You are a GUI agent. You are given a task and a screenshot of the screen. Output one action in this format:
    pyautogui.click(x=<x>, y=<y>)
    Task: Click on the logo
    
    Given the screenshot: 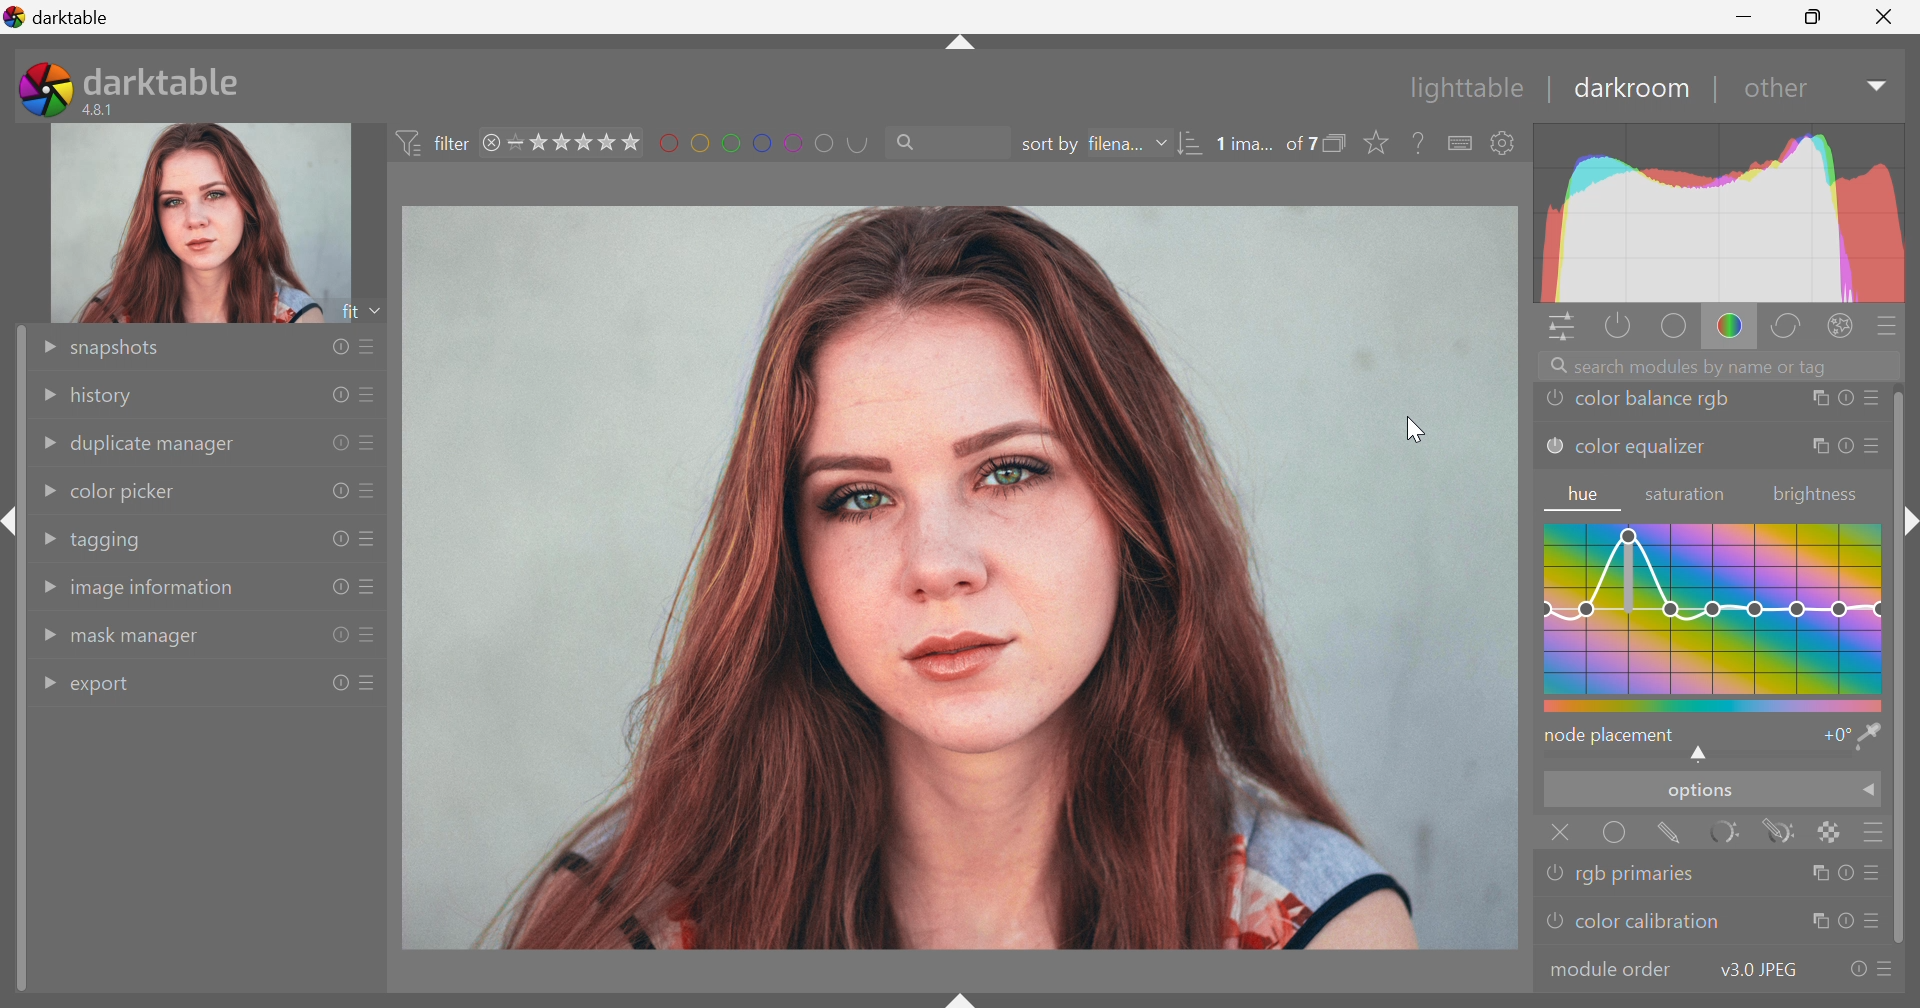 What is the action you would take?
    pyautogui.click(x=15, y=17)
    